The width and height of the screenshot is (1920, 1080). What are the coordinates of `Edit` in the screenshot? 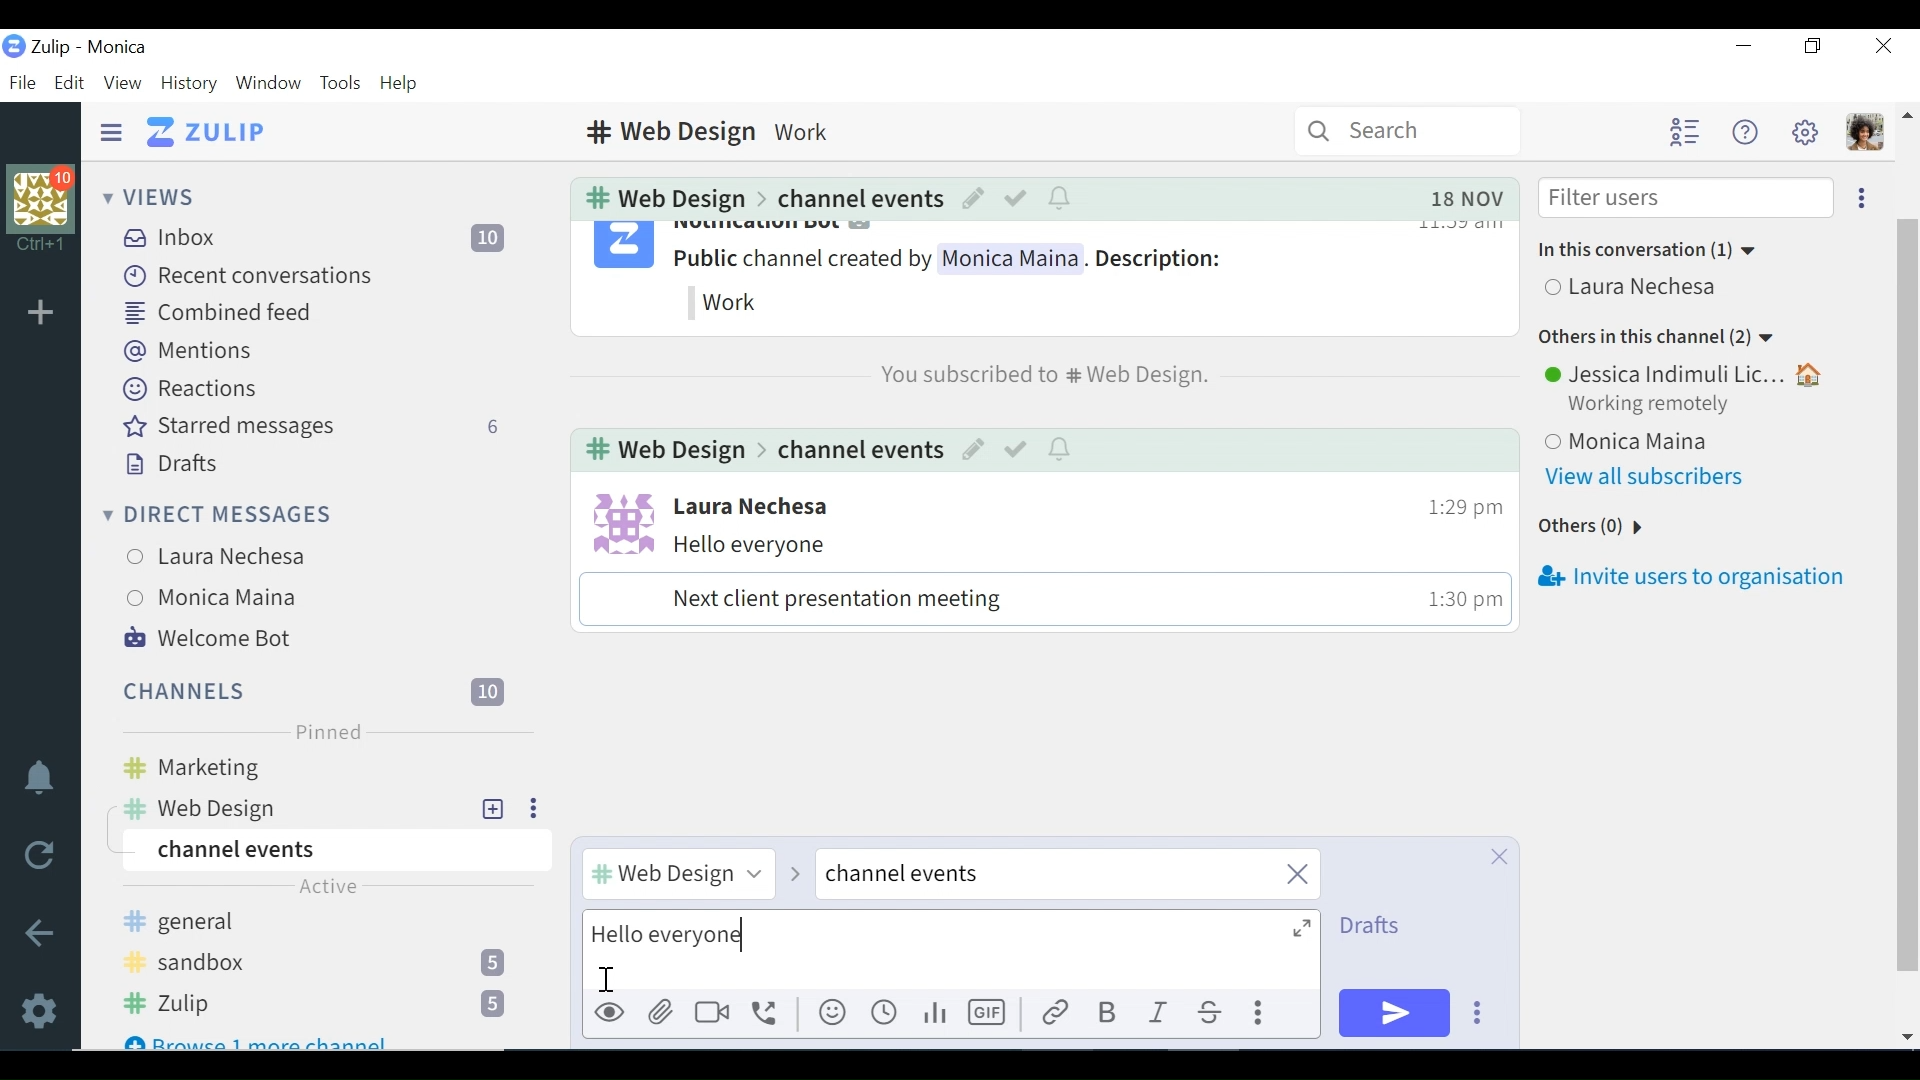 It's located at (69, 82).